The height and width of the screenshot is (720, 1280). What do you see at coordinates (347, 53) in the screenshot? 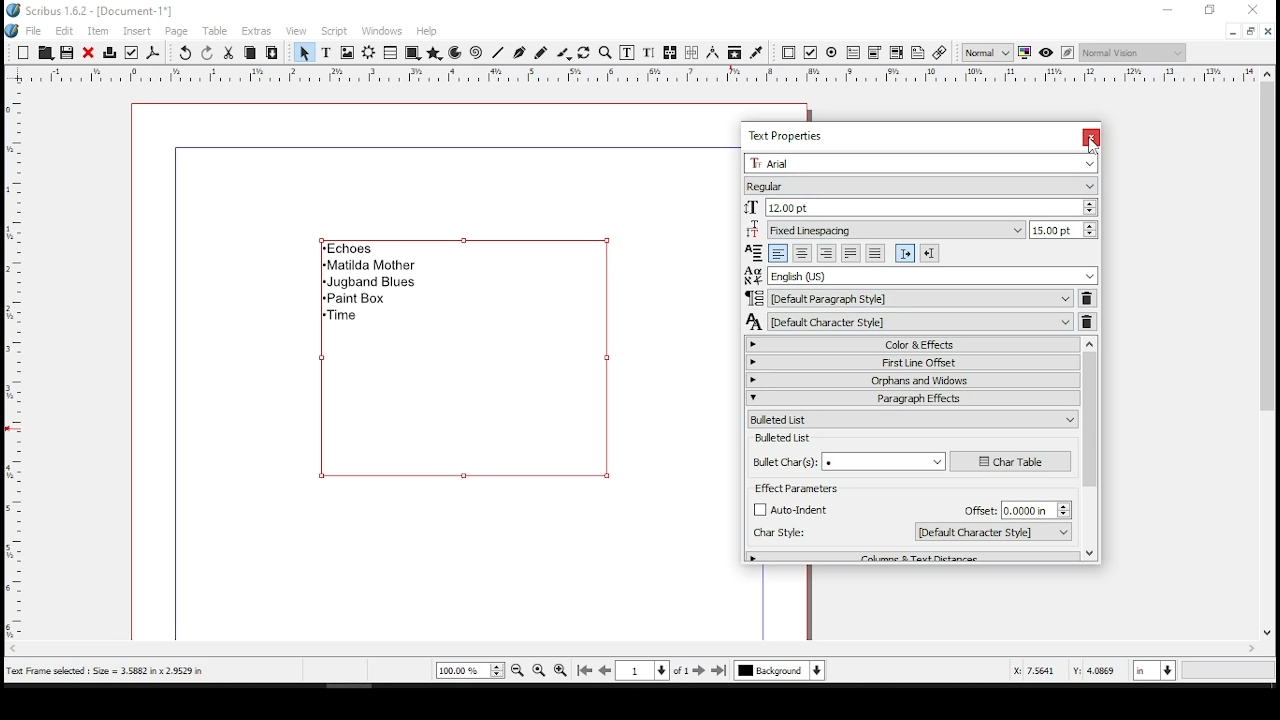
I see `image frame` at bounding box center [347, 53].